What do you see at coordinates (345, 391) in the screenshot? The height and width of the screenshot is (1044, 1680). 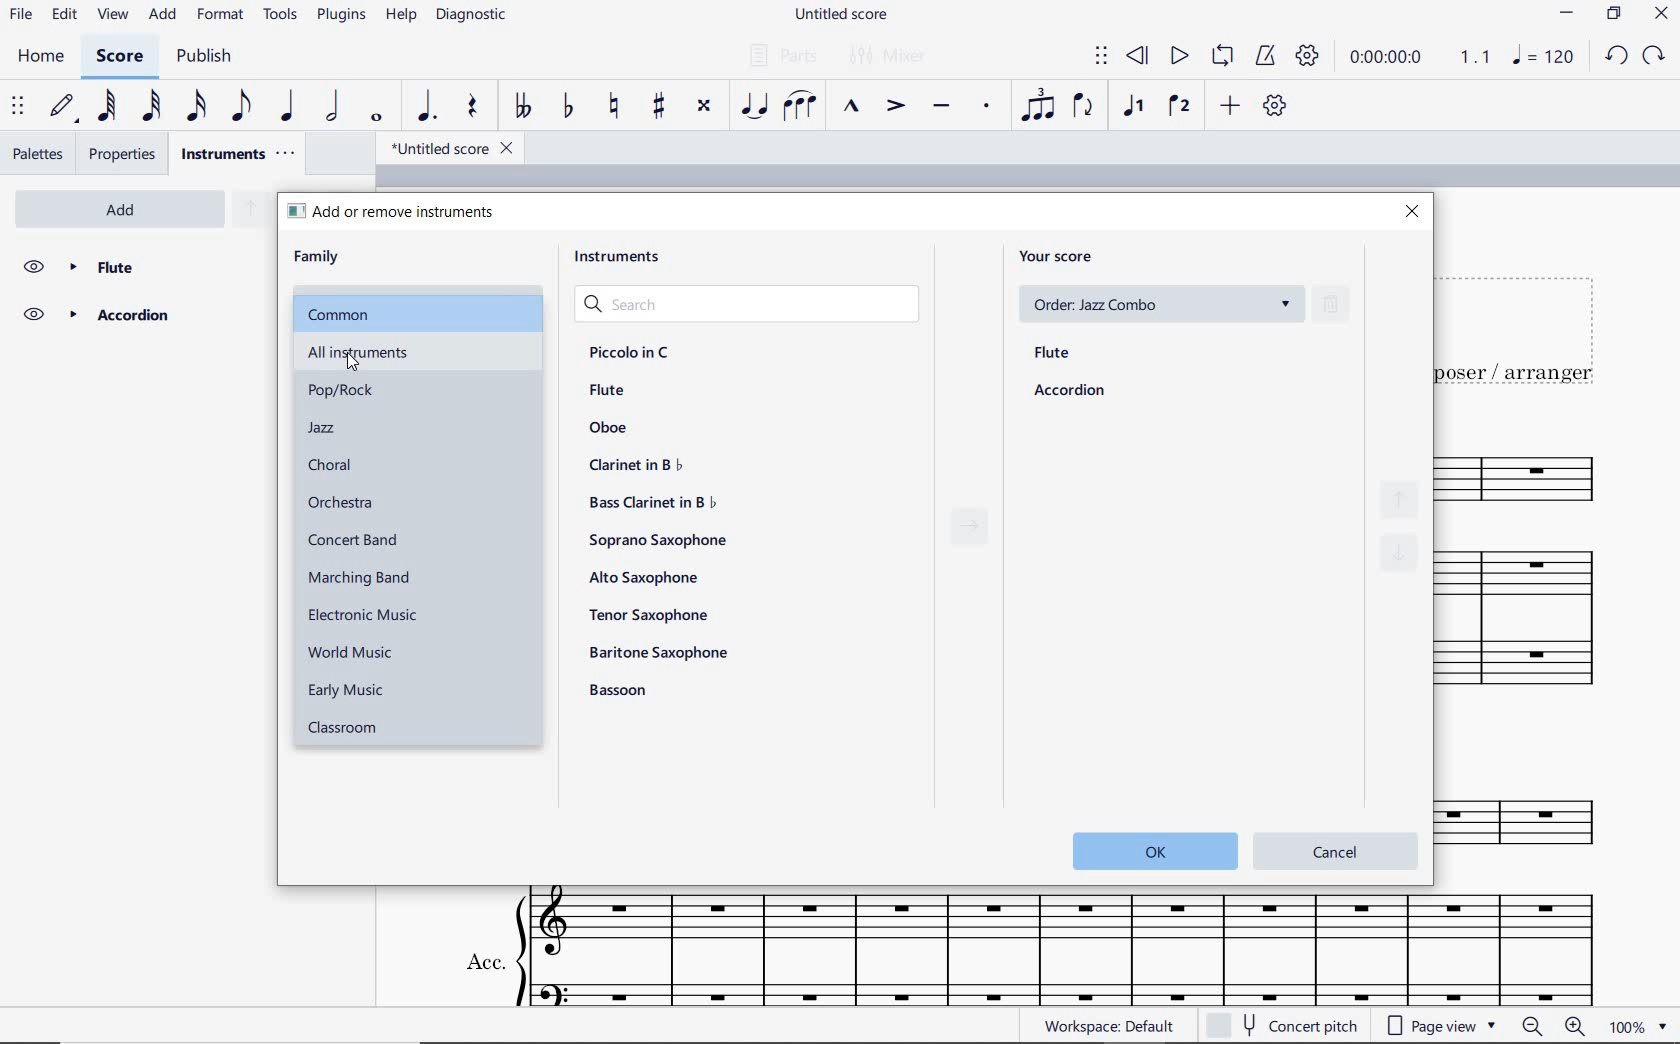 I see `pop/rock` at bounding box center [345, 391].